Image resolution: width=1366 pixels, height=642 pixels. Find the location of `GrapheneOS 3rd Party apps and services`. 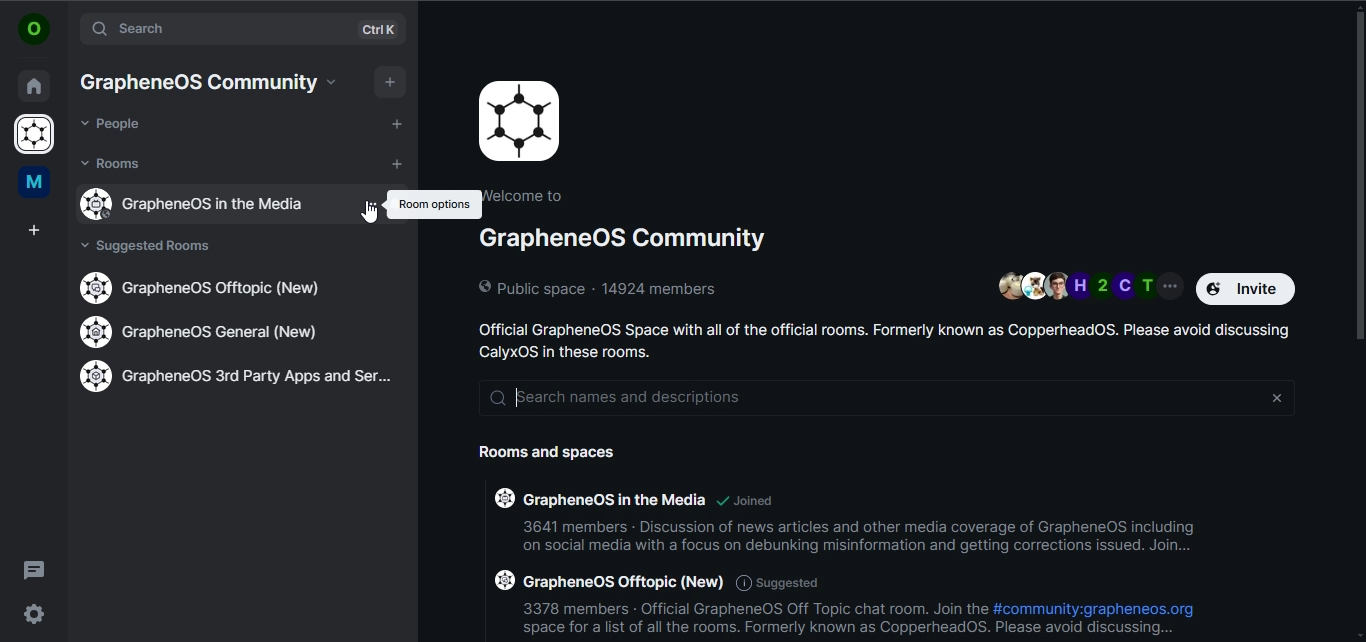

GrapheneOS 3rd Party apps and services is located at coordinates (243, 376).